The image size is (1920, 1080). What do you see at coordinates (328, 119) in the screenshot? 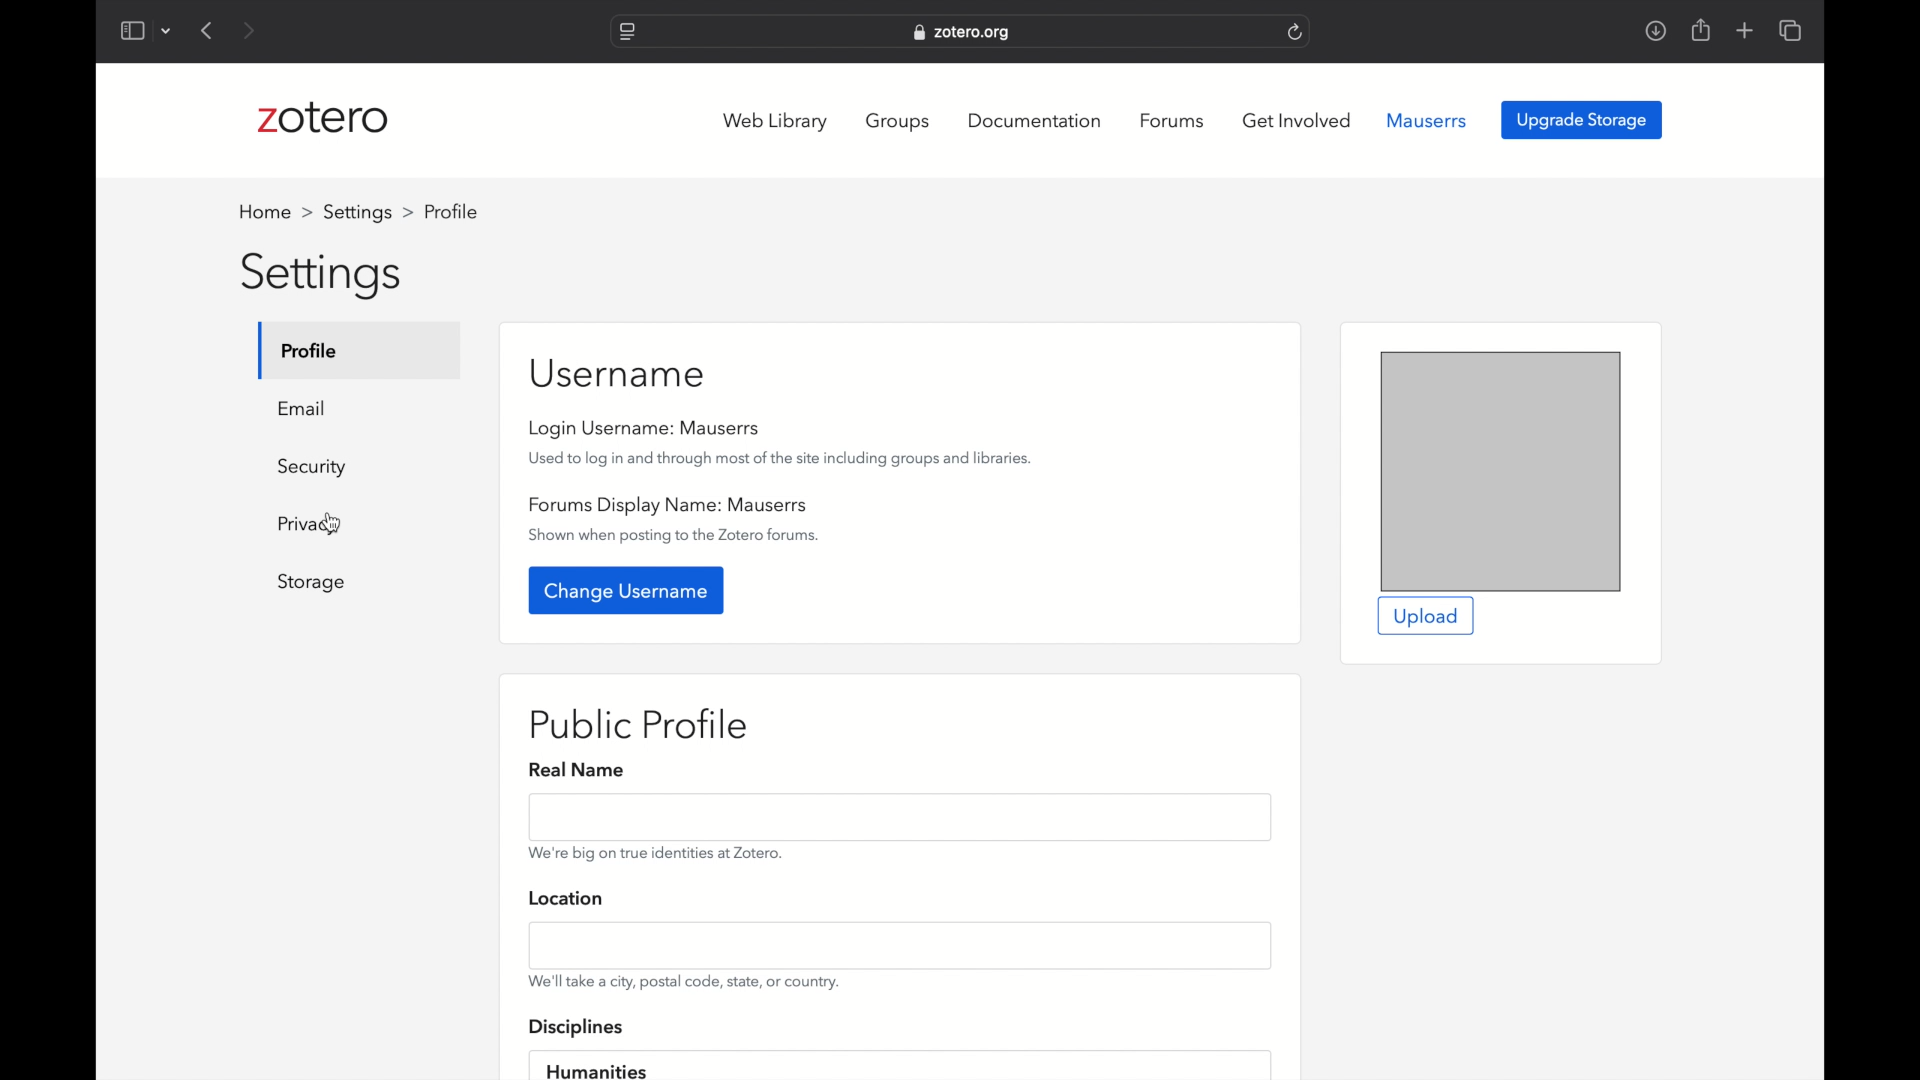
I see `zotero` at bounding box center [328, 119].